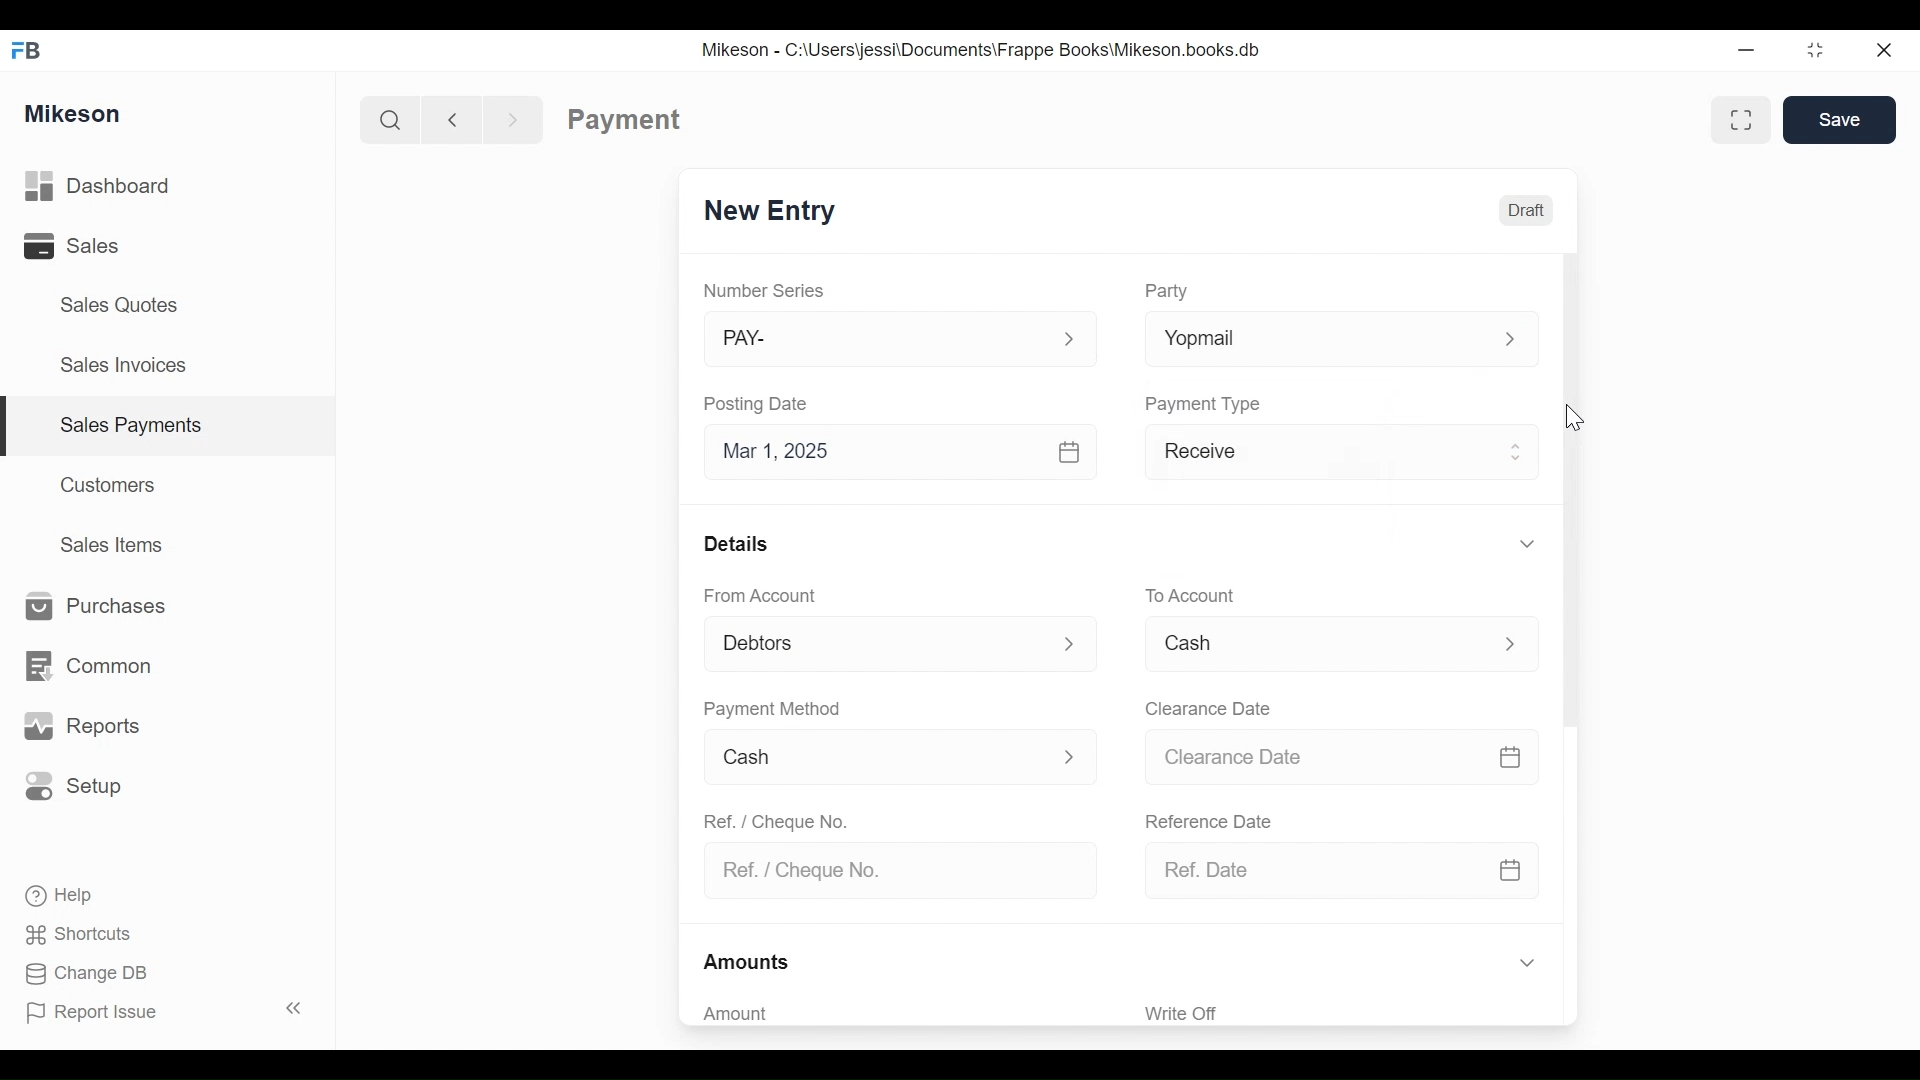  What do you see at coordinates (74, 895) in the screenshot?
I see `Help` at bounding box center [74, 895].